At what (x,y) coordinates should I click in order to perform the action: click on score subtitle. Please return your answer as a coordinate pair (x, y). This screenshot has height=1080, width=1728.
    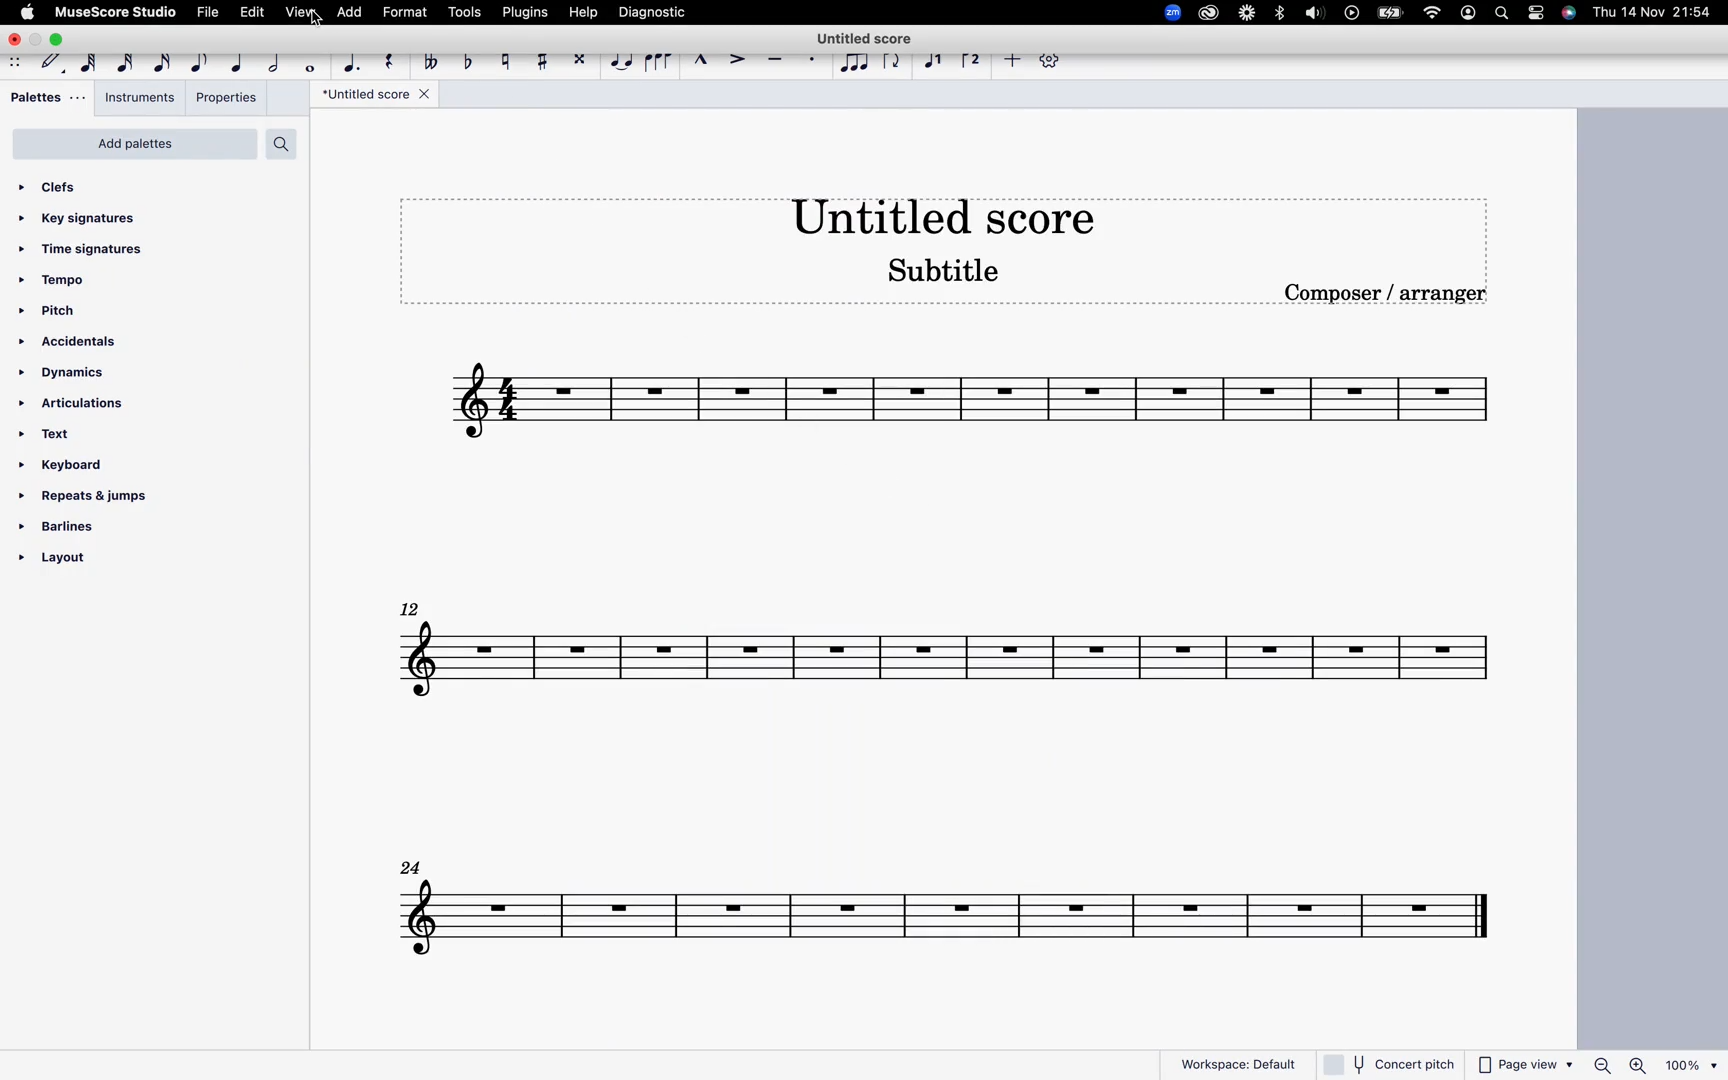
    Looking at the image, I should click on (938, 272).